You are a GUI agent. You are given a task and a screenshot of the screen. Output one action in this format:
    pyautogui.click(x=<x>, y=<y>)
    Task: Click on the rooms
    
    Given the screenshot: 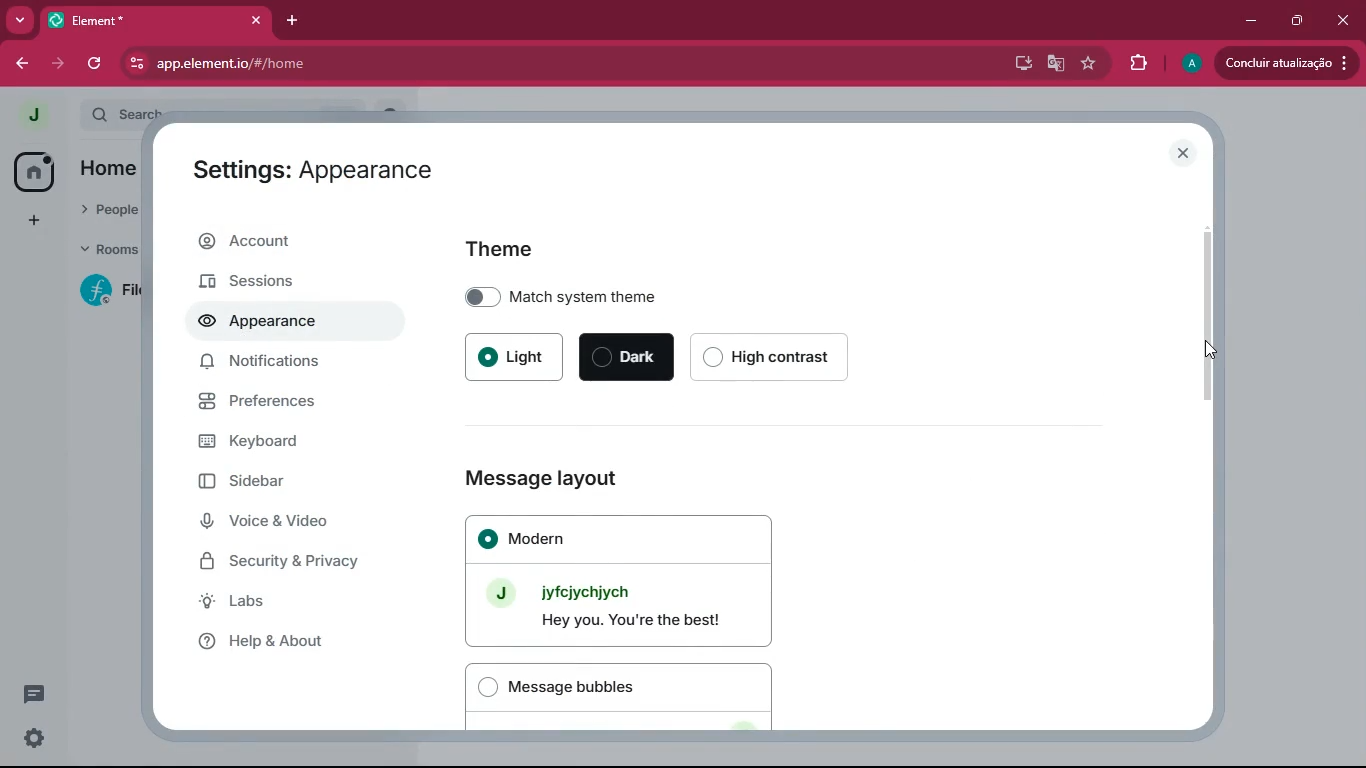 What is the action you would take?
    pyautogui.click(x=106, y=248)
    